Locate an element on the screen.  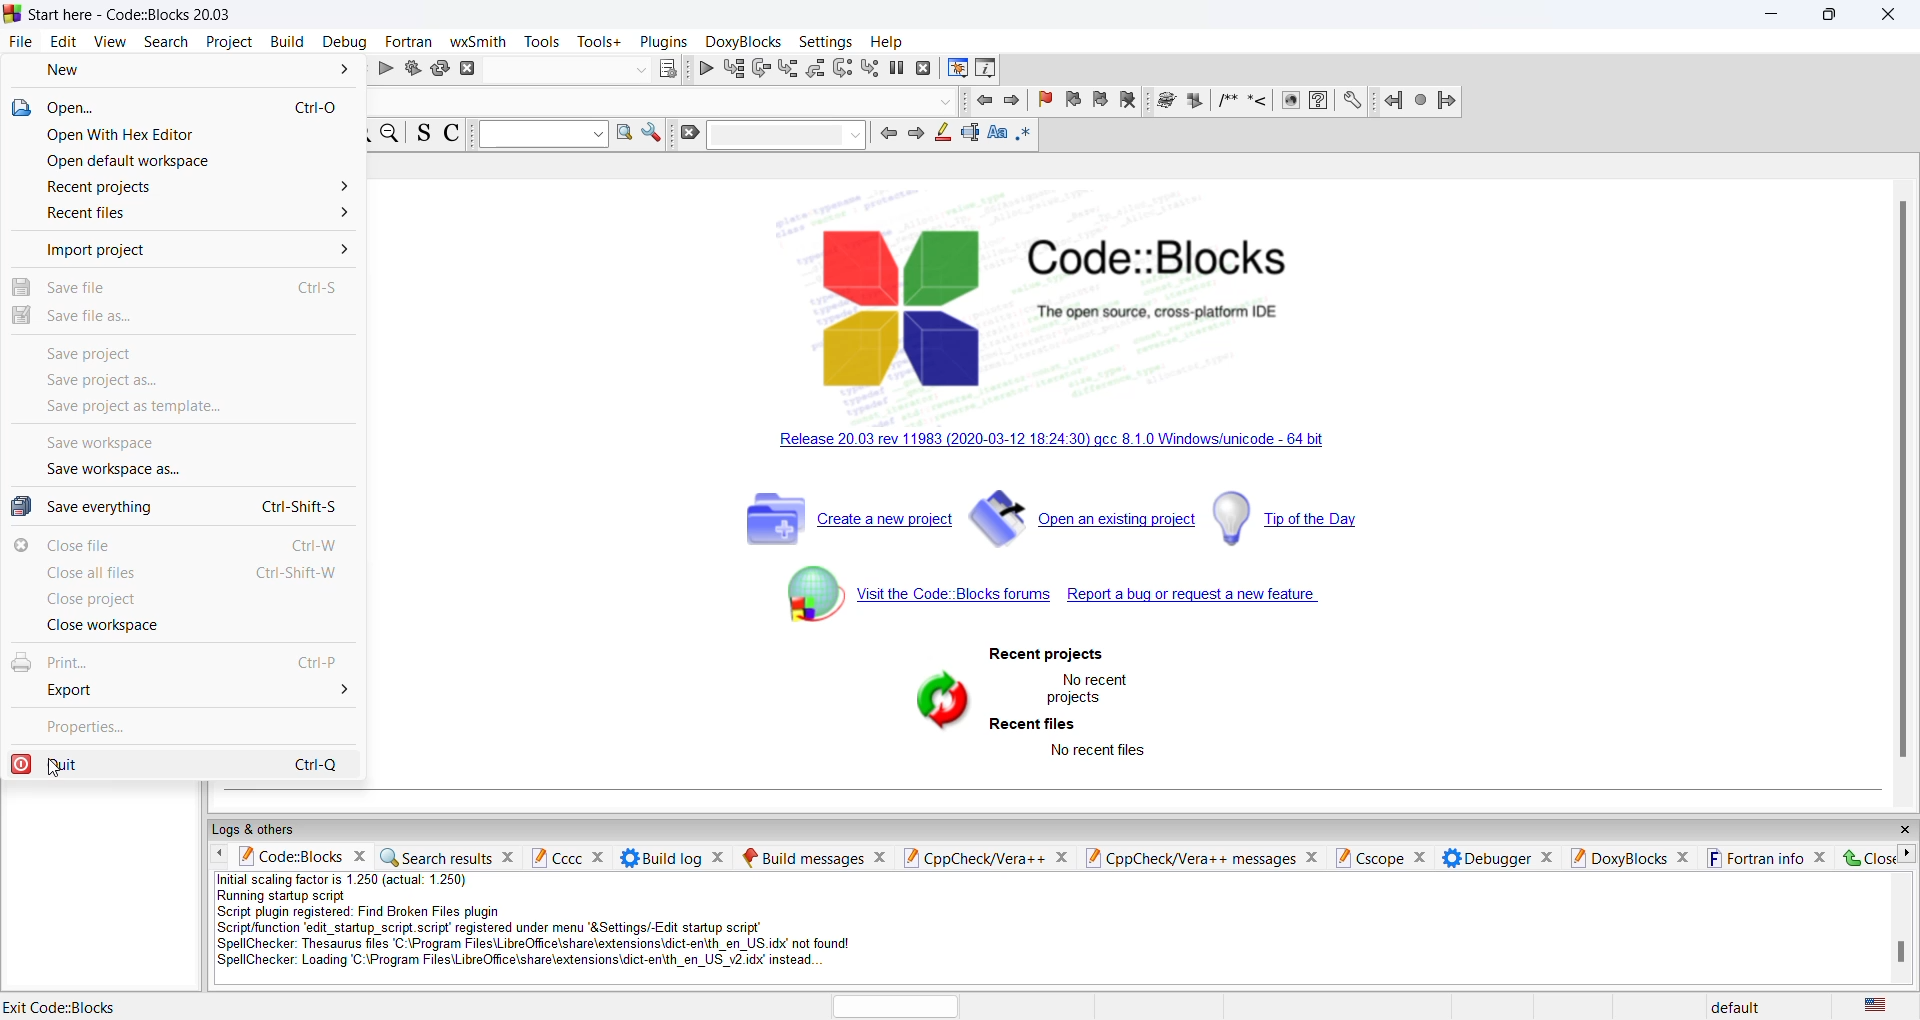
Save workspace is located at coordinates (105, 444).